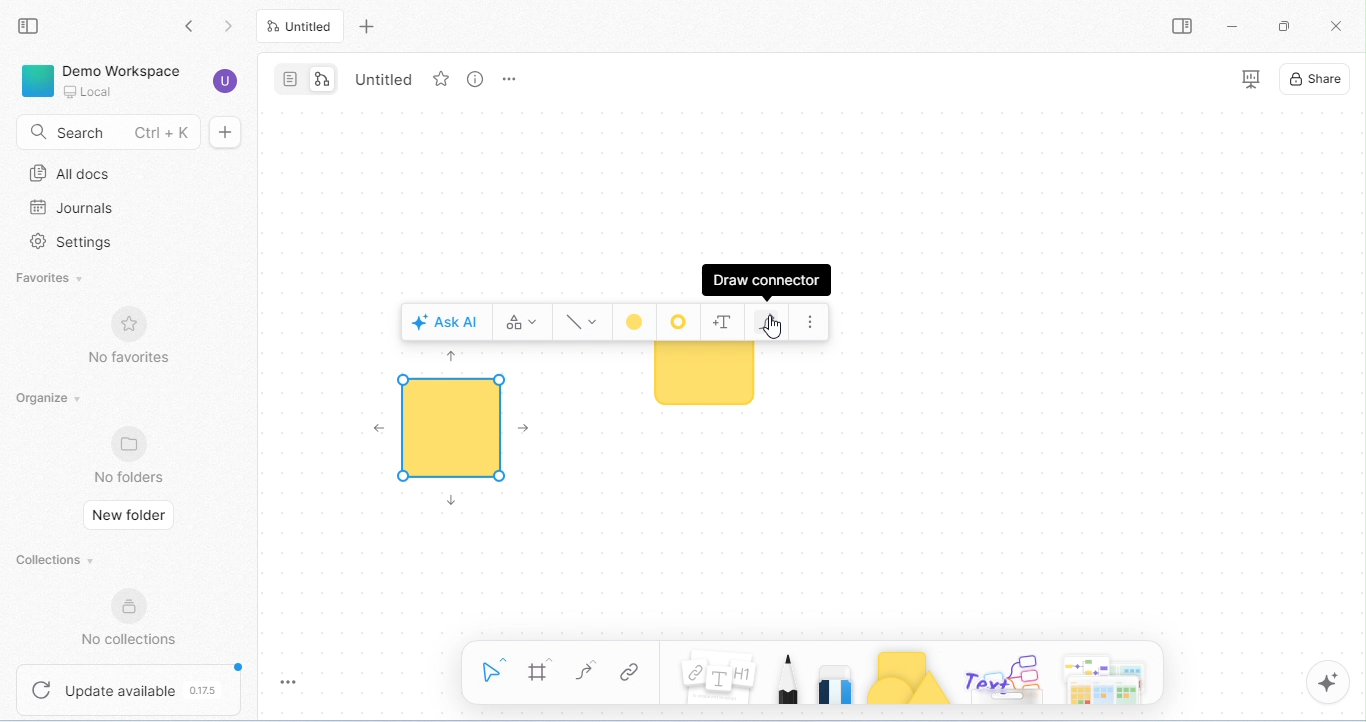 This screenshot has width=1366, height=722. I want to click on fill color, so click(636, 323).